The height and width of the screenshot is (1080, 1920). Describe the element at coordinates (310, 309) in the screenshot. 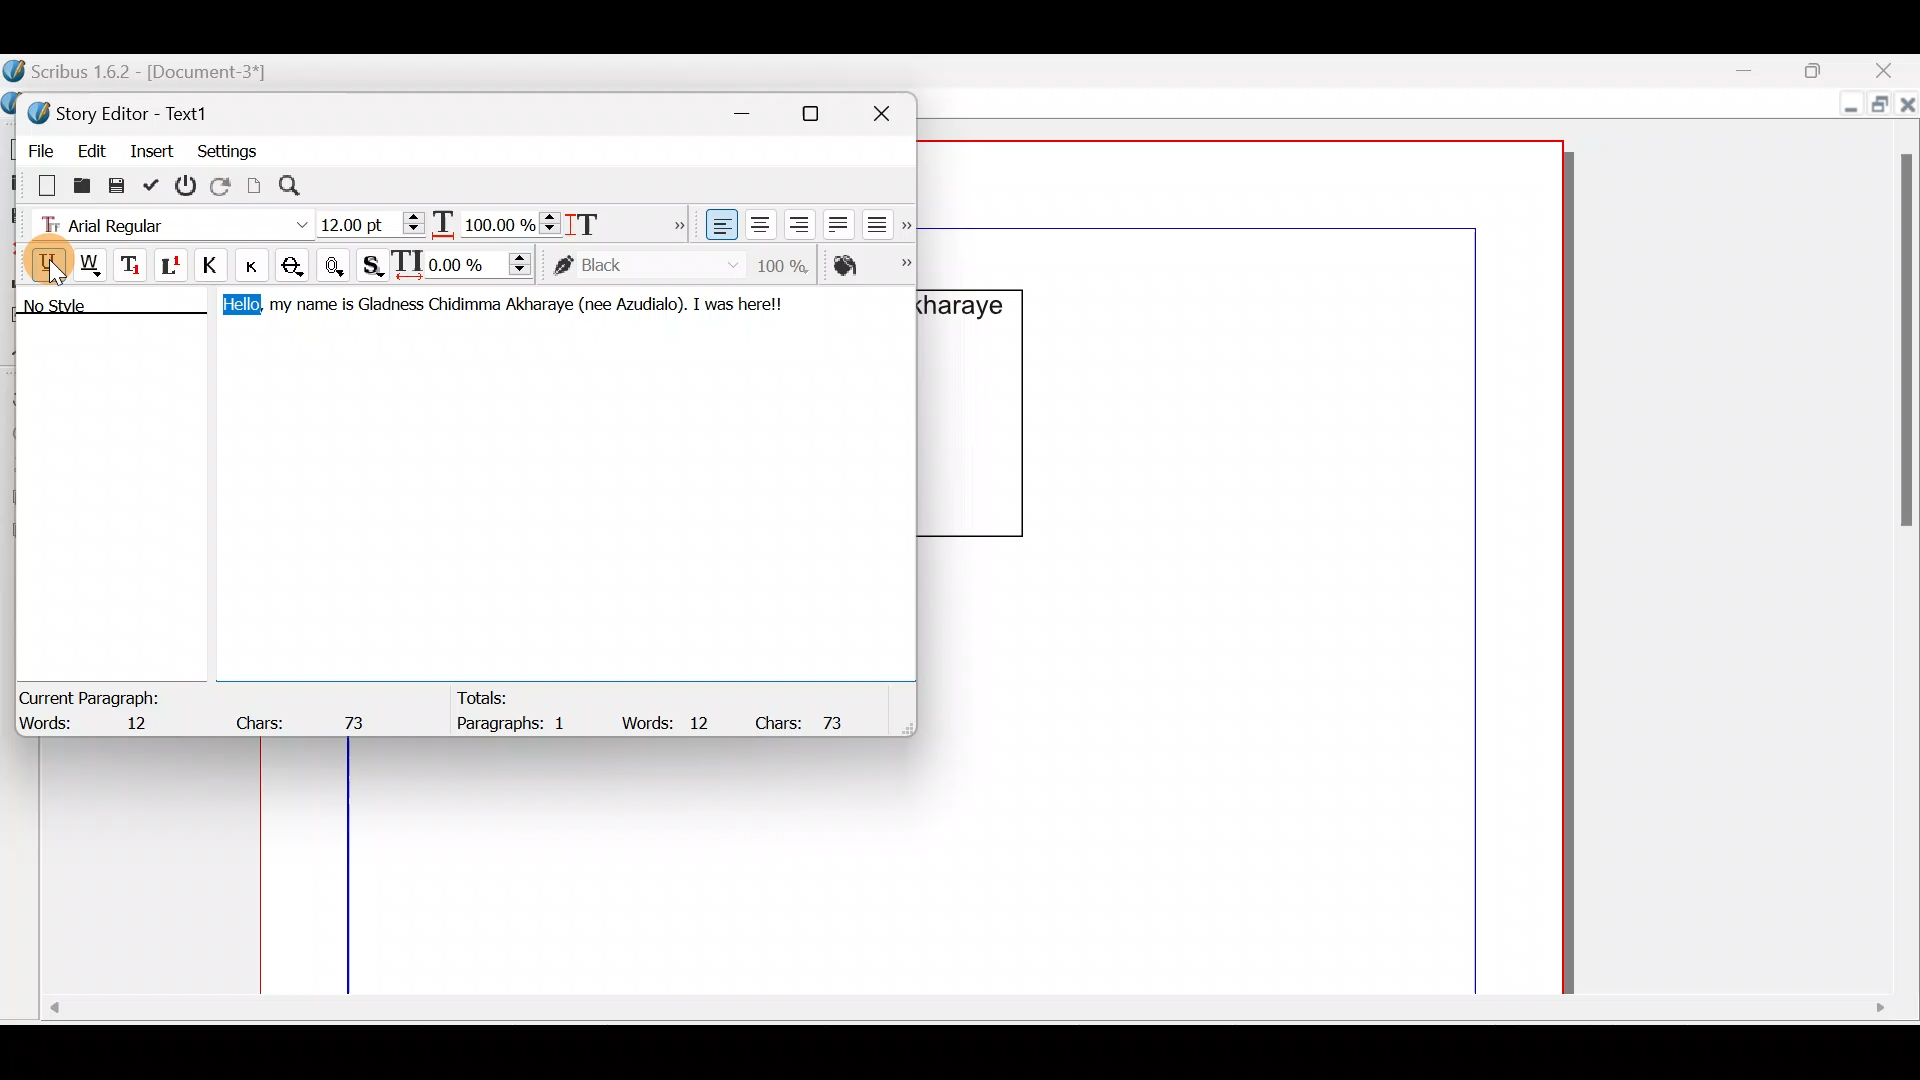

I see `my name is` at that location.